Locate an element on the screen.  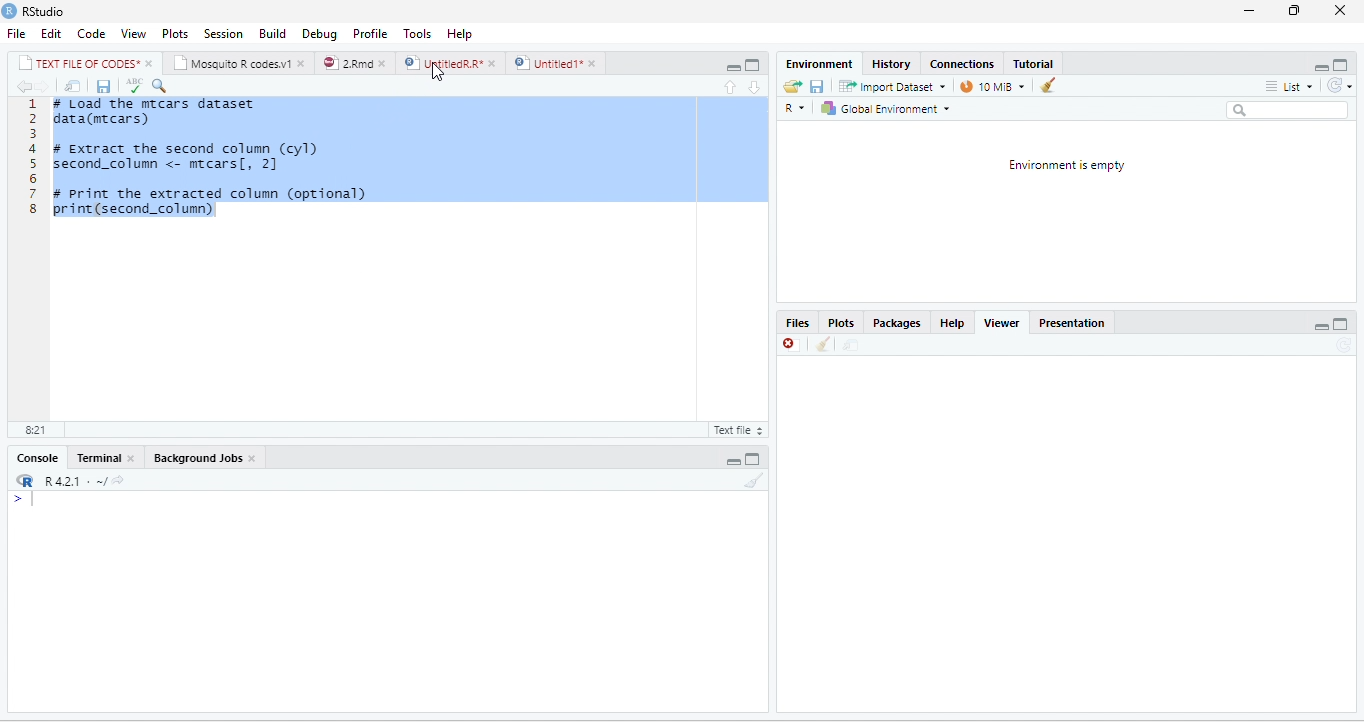
upward is located at coordinates (737, 87).